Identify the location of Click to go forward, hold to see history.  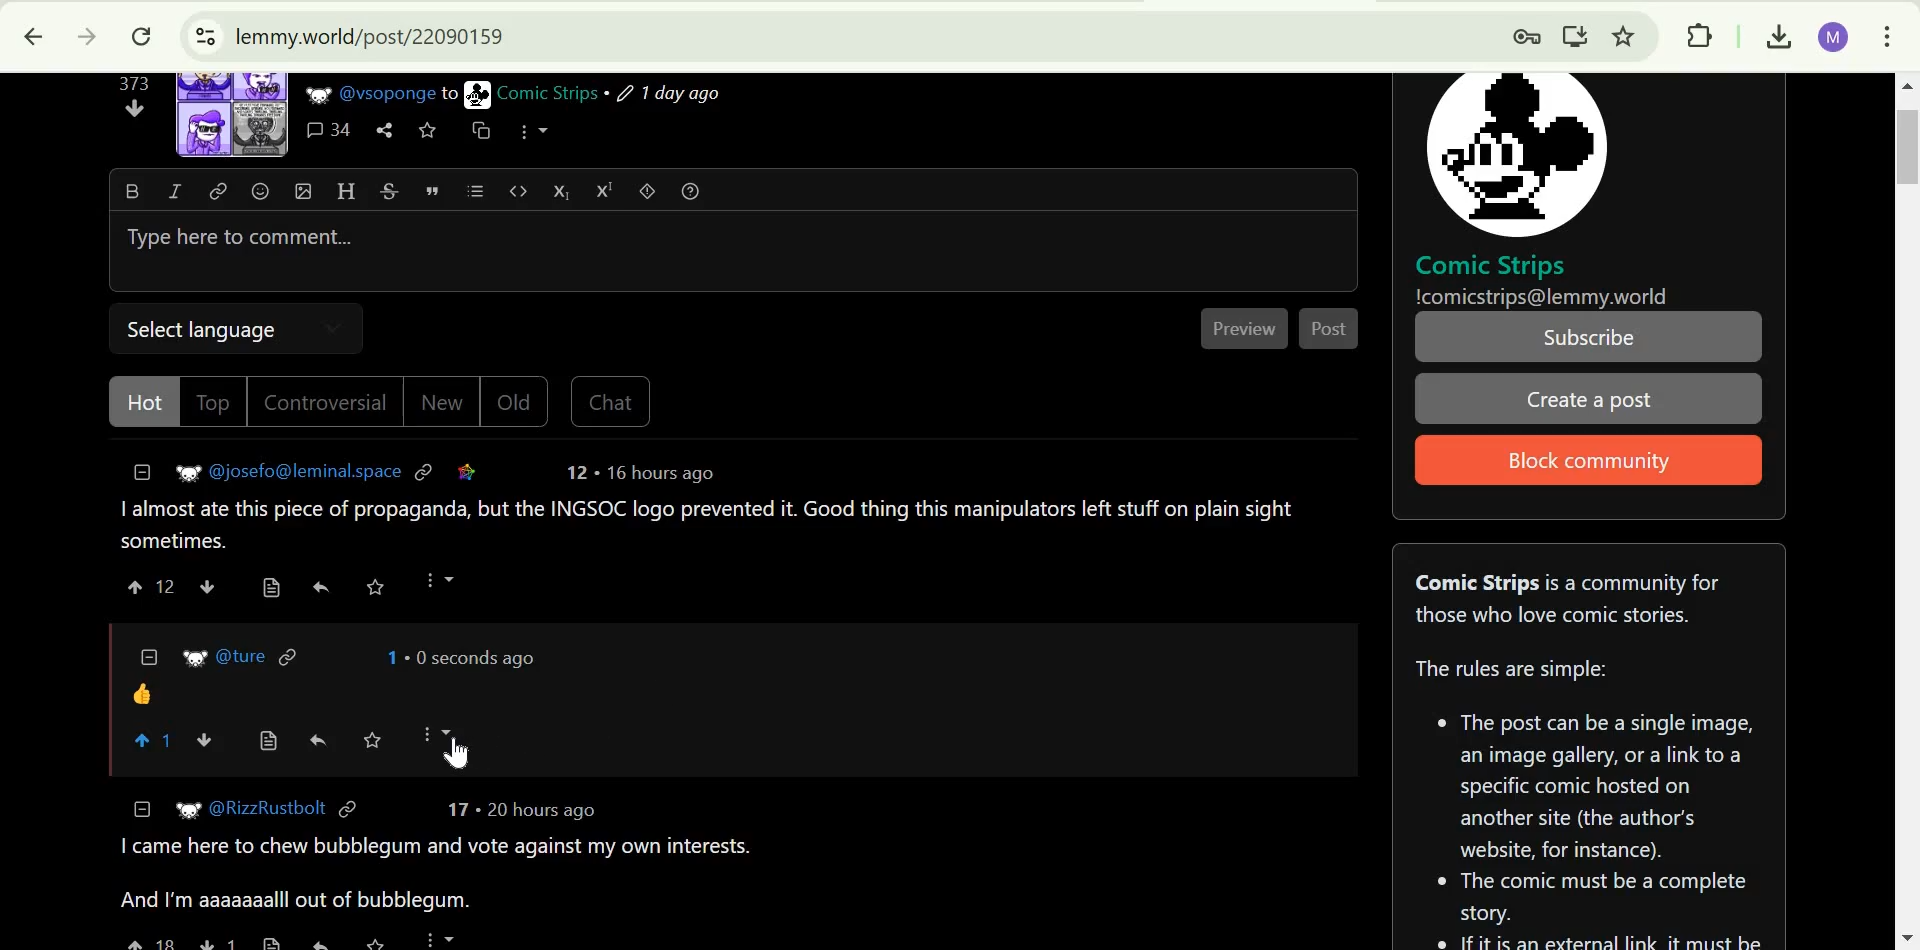
(83, 37).